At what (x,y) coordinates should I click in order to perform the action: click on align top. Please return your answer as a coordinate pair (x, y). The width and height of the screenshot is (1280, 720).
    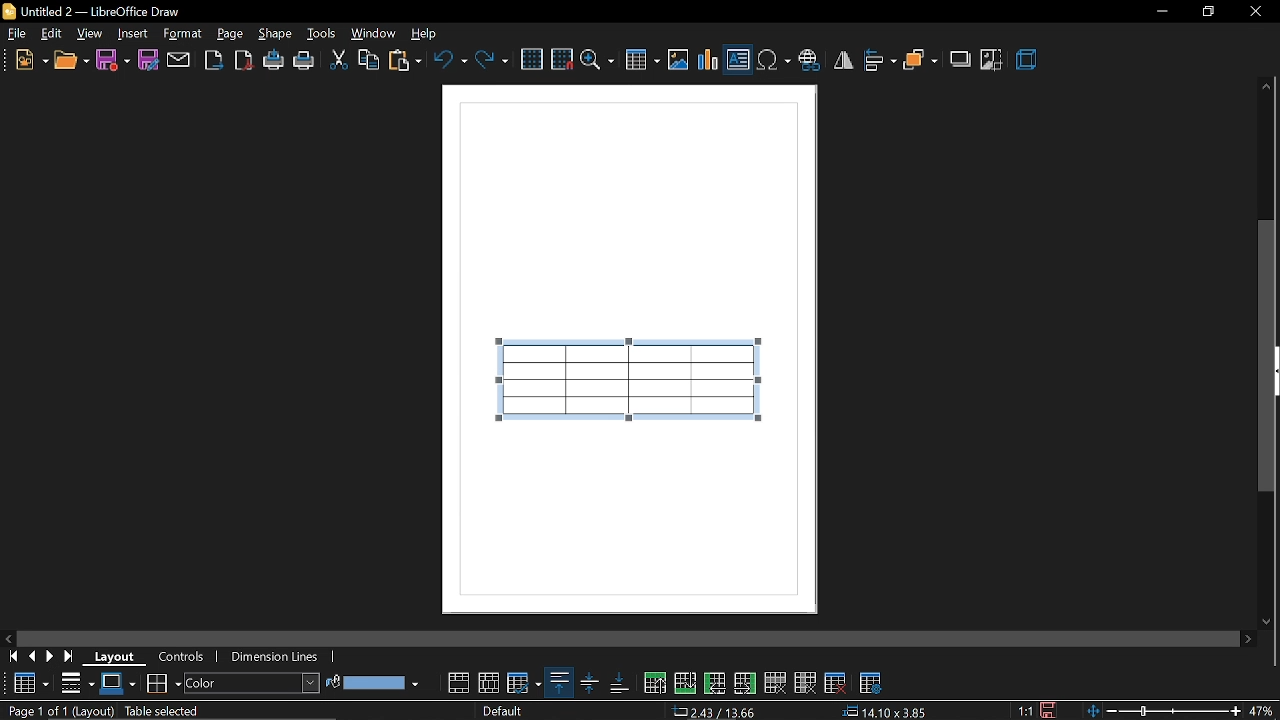
    Looking at the image, I should click on (558, 682).